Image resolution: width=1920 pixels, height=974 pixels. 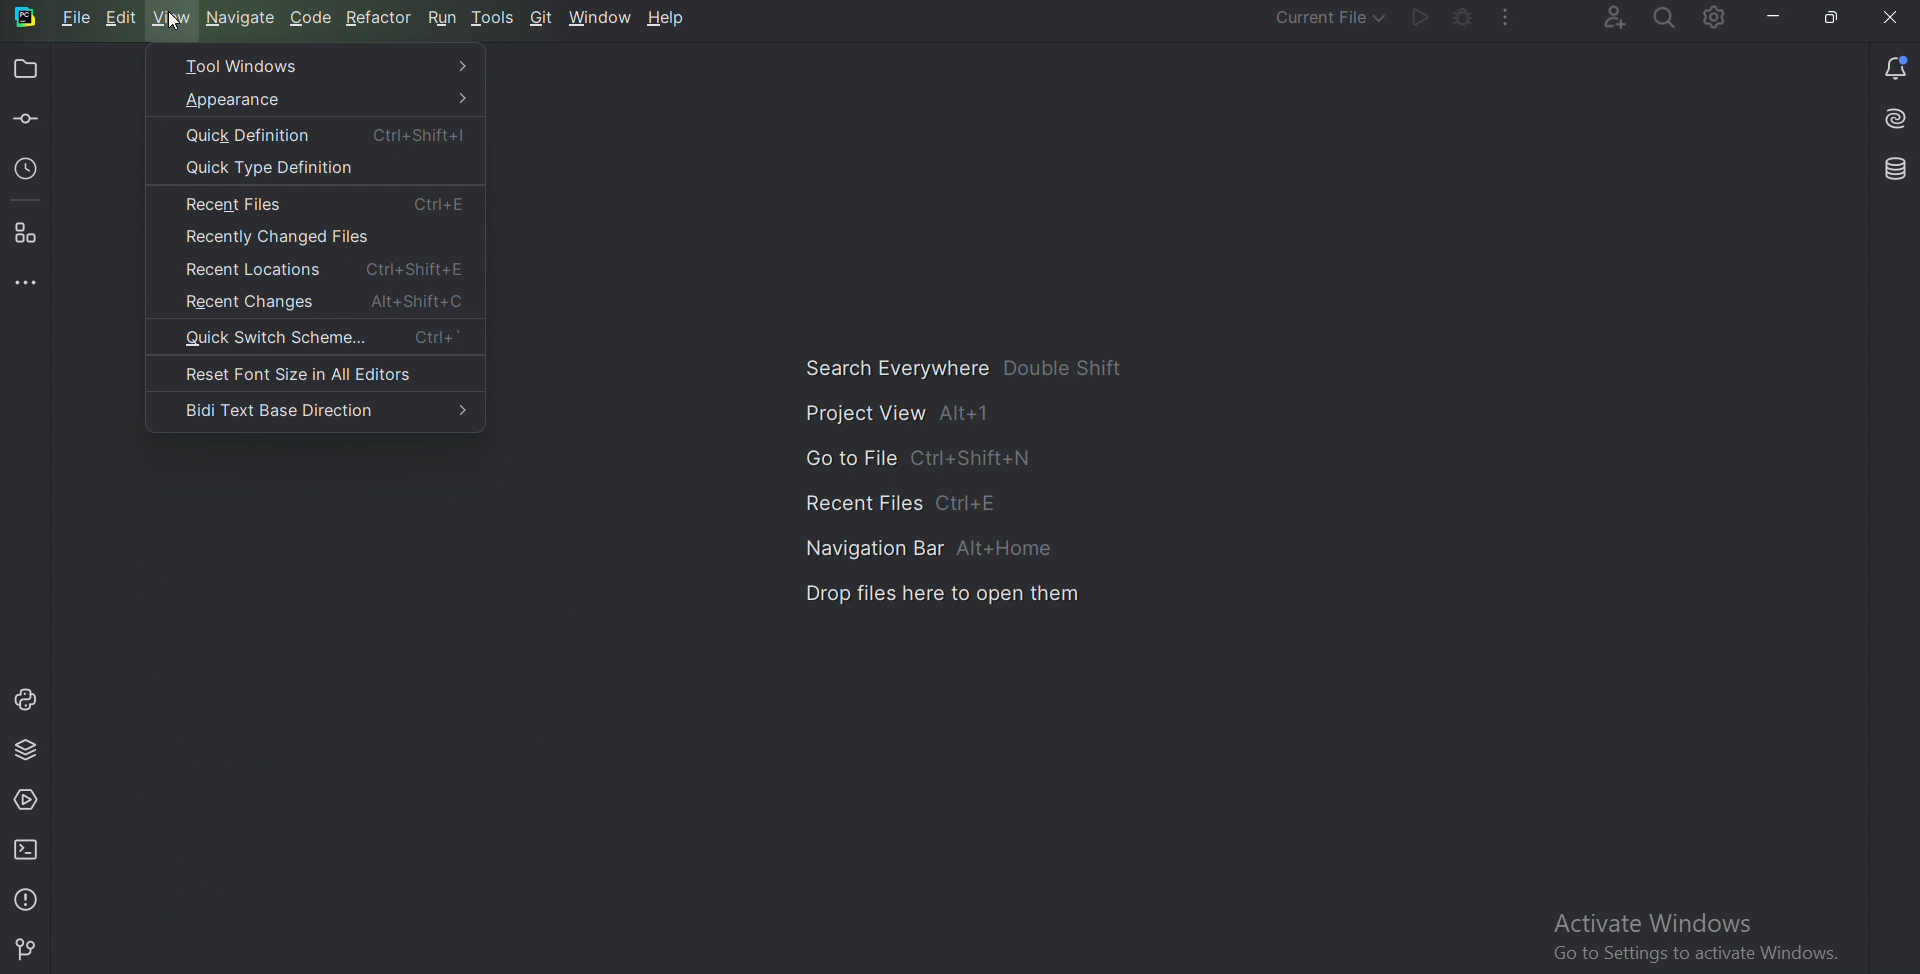 I want to click on Recent changes, so click(x=314, y=303).